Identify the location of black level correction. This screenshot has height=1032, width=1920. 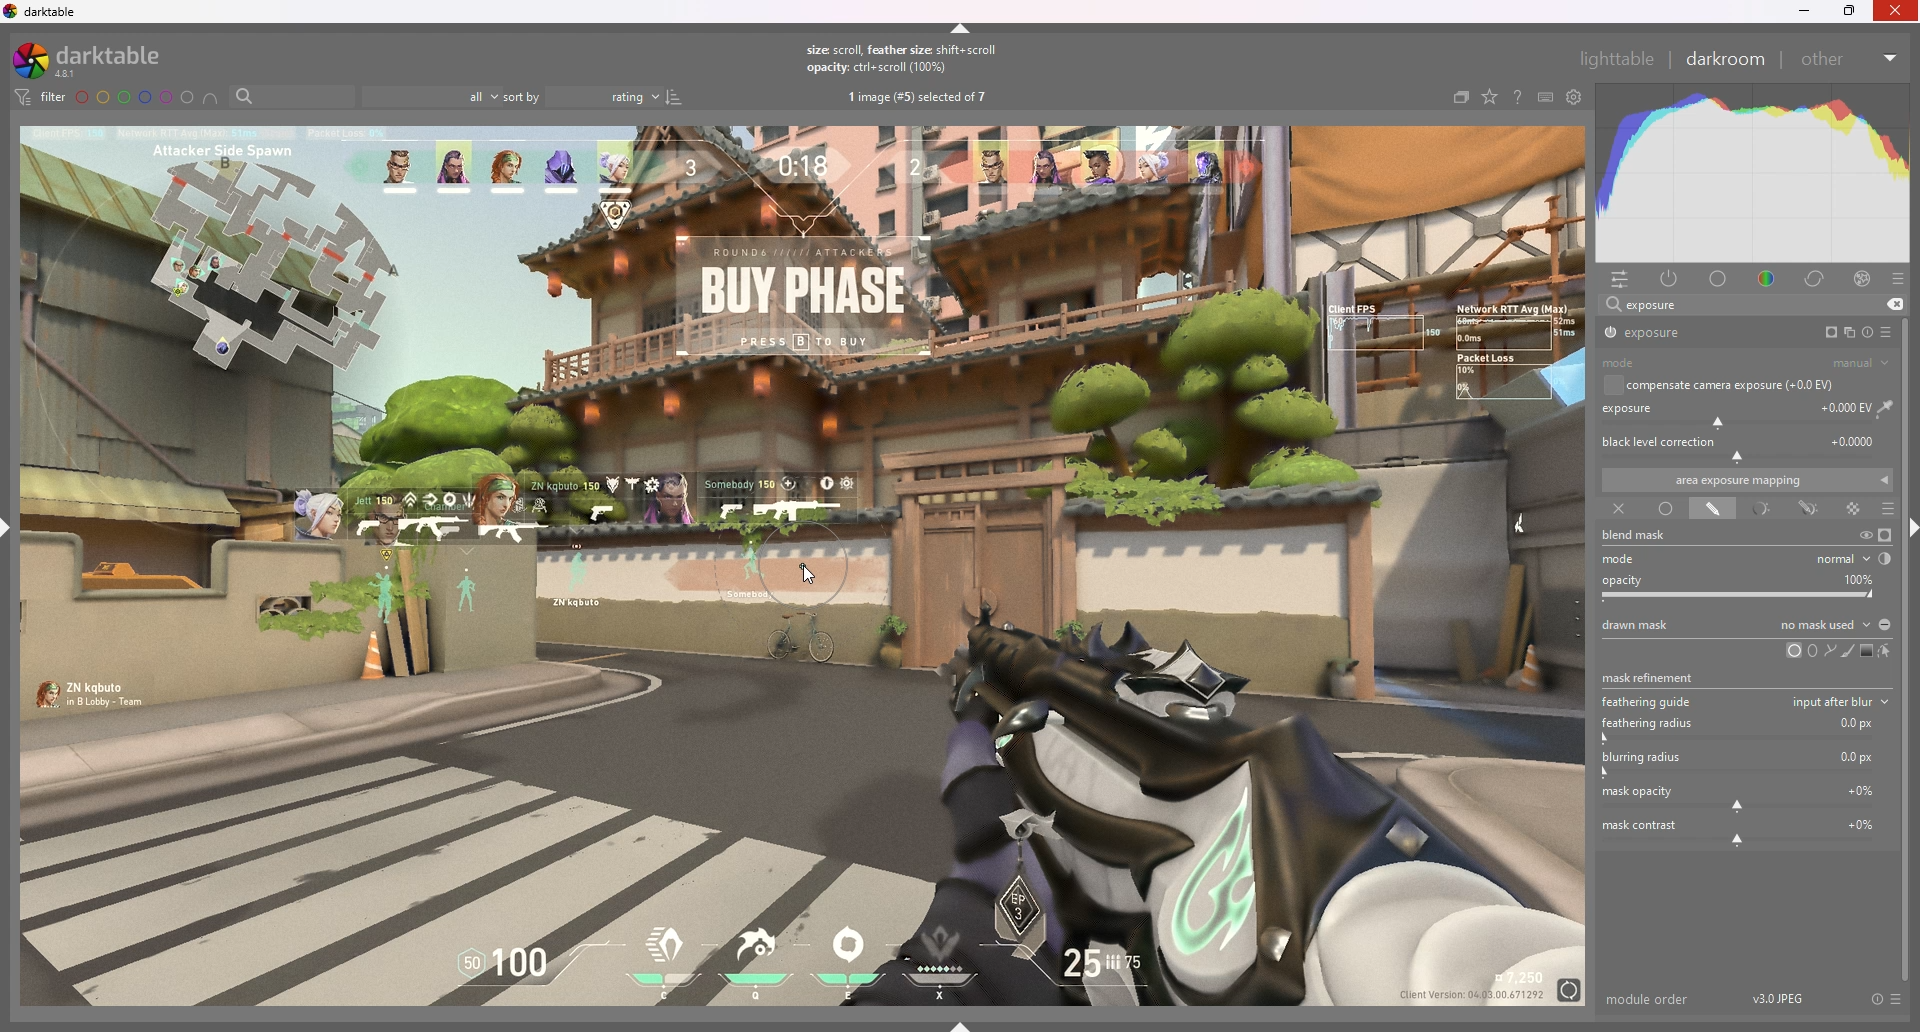
(1745, 447).